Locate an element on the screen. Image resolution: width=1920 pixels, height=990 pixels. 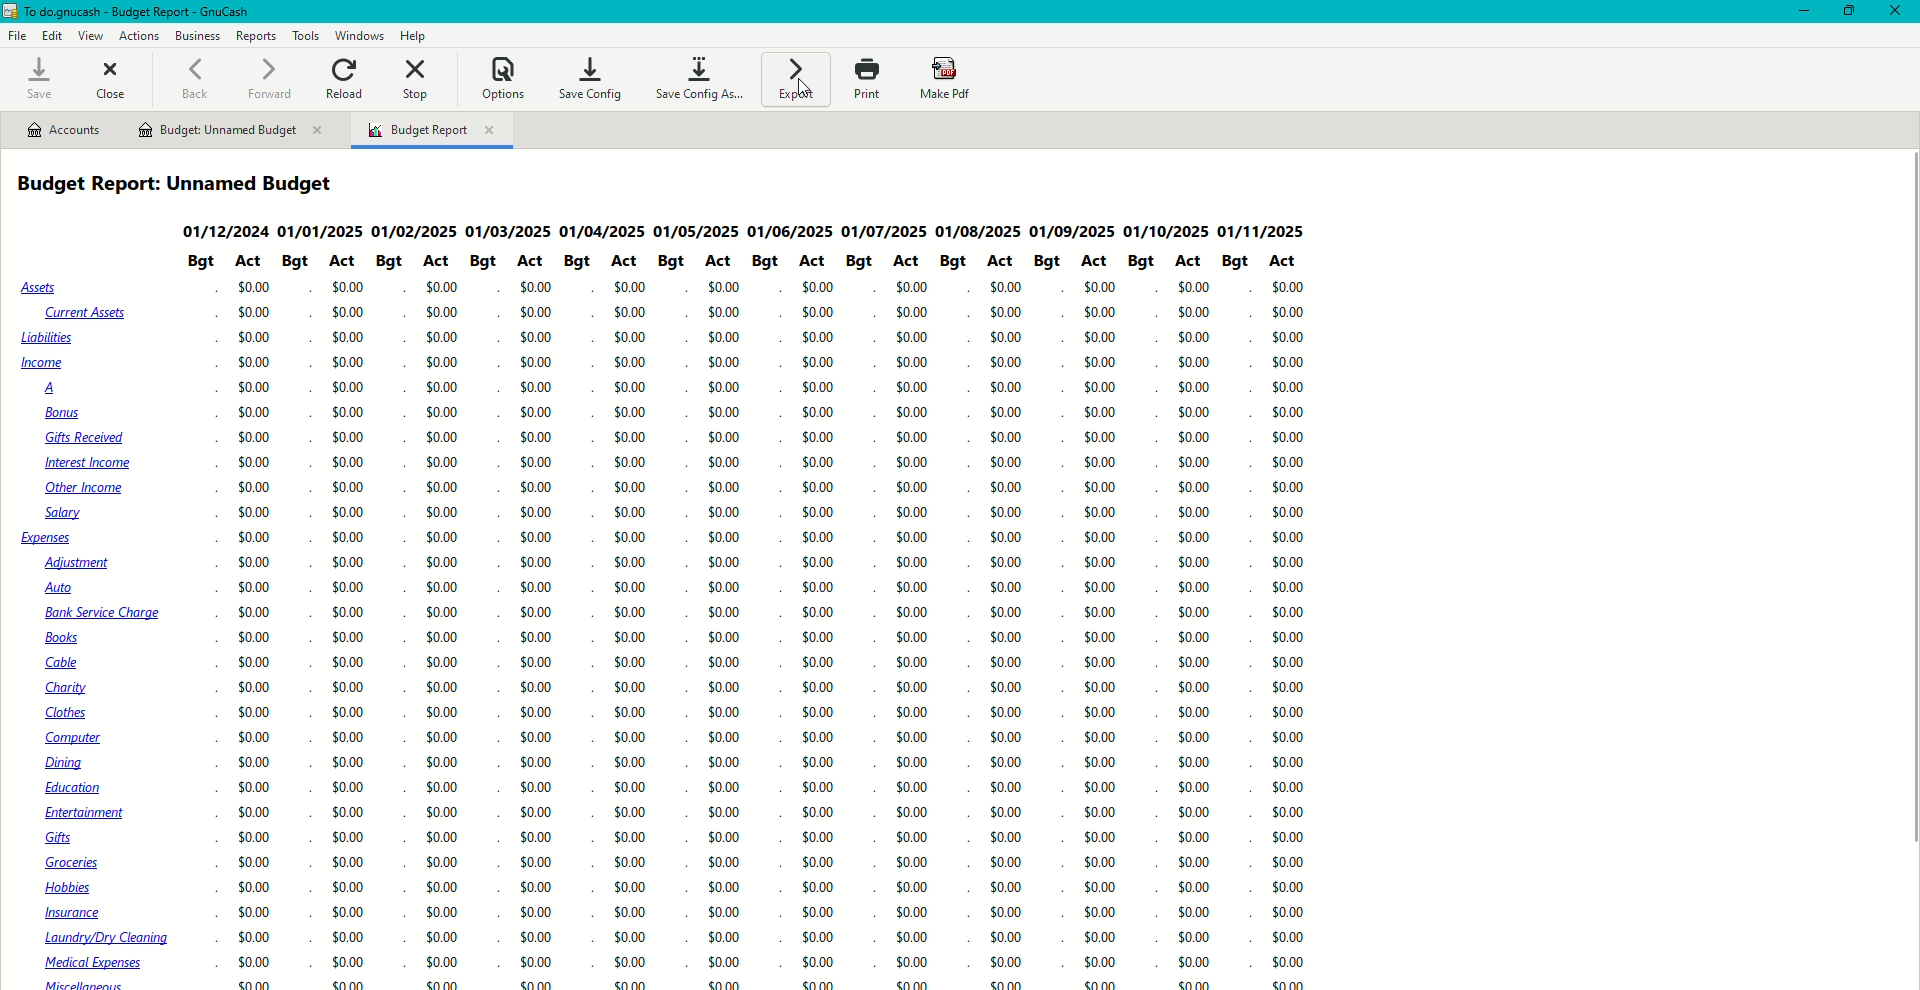
Minimize is located at coordinates (1797, 11).